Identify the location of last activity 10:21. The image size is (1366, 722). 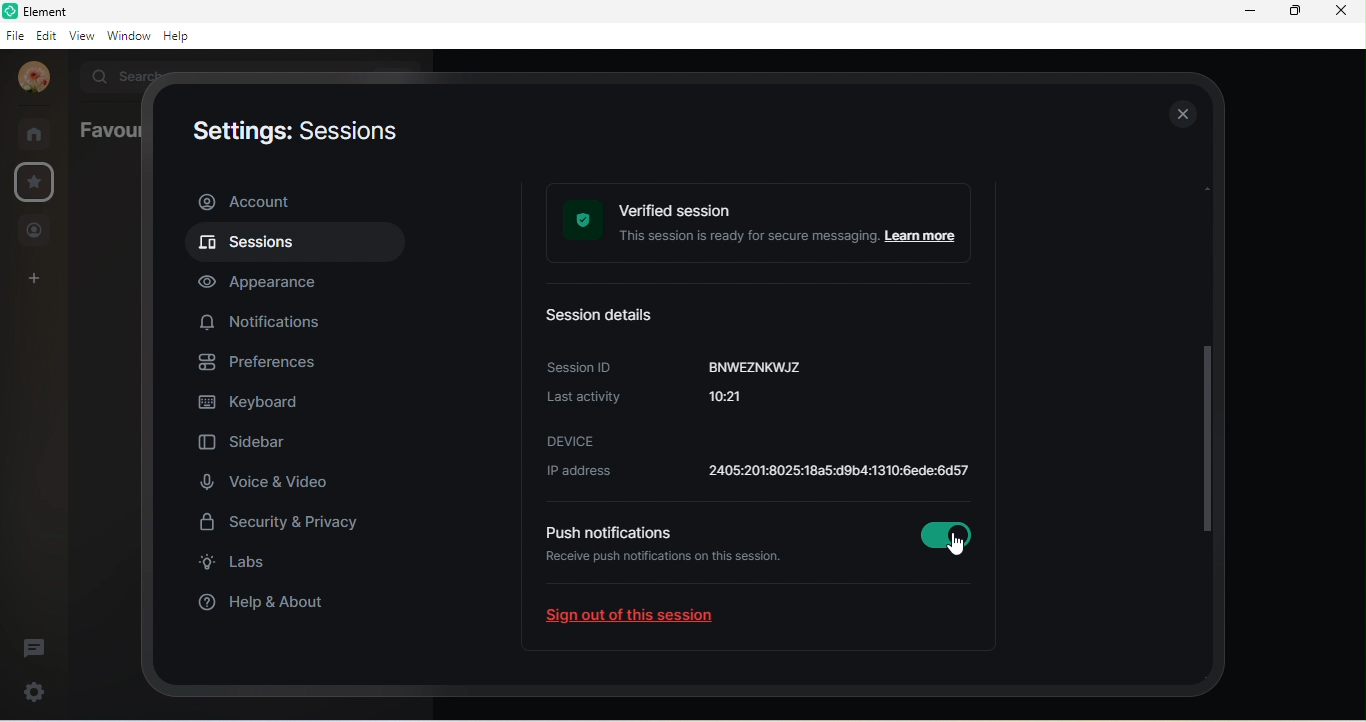
(666, 403).